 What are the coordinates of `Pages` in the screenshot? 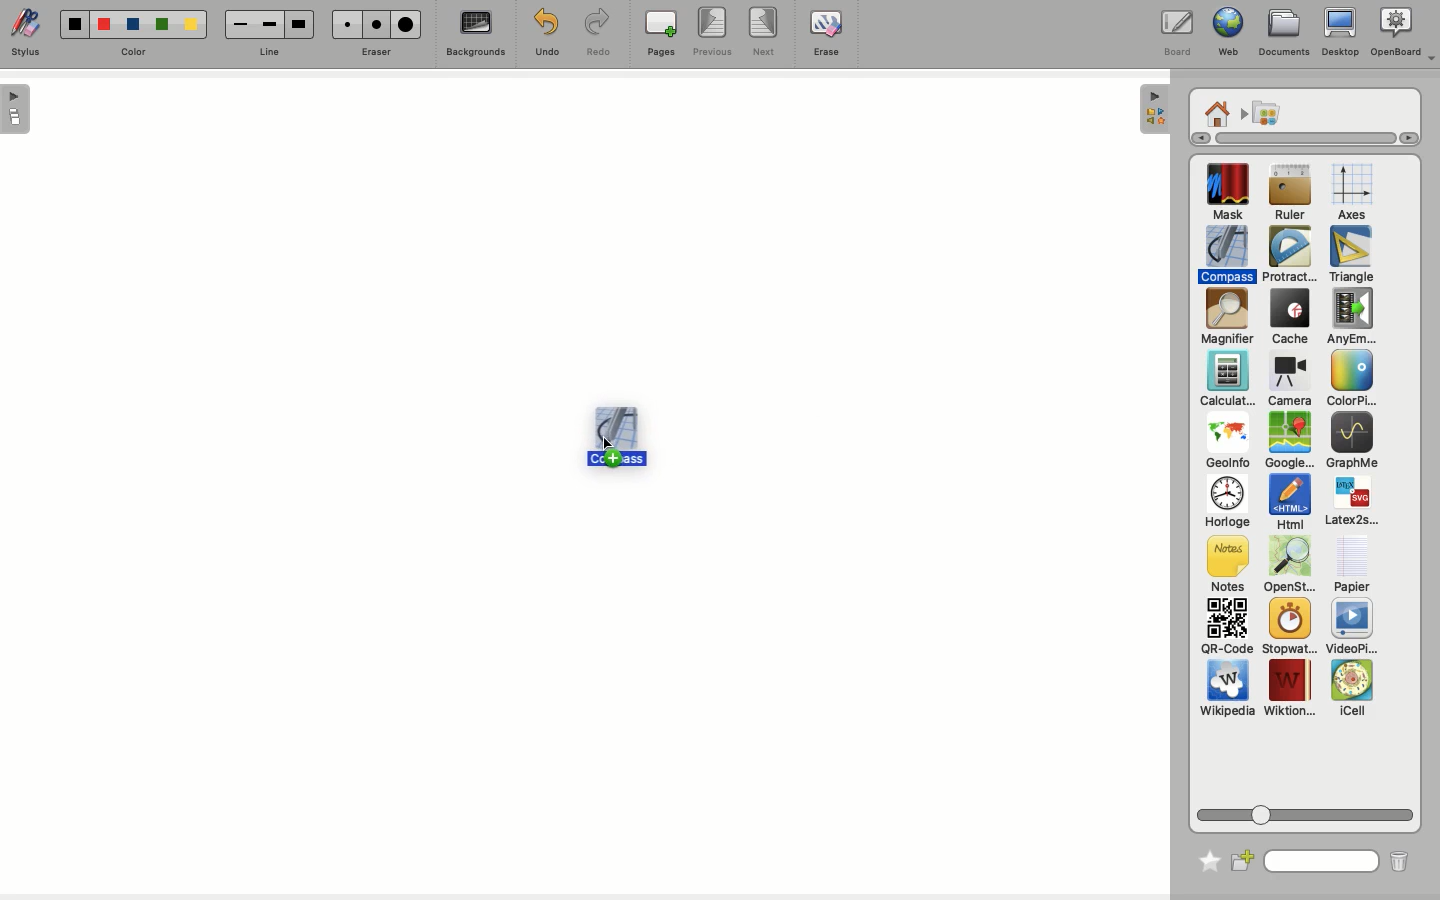 It's located at (661, 35).